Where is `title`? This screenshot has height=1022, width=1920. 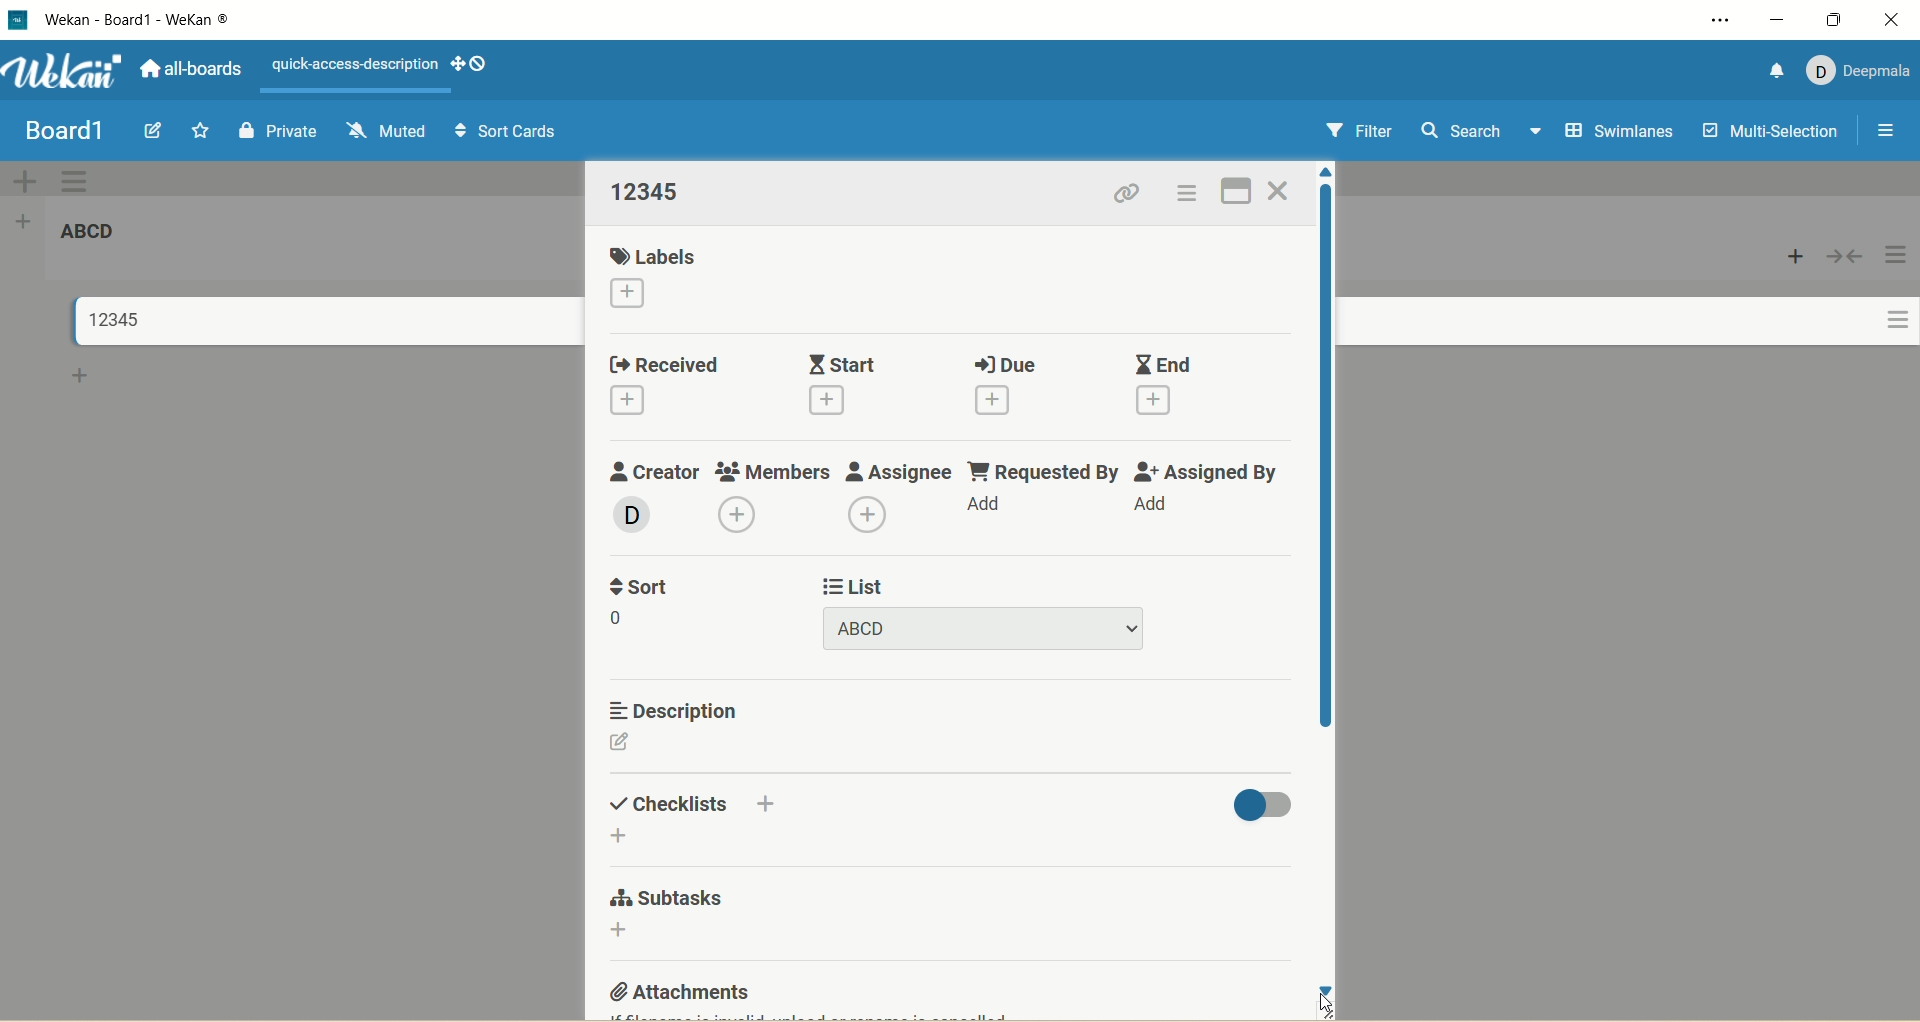
title is located at coordinates (987, 629).